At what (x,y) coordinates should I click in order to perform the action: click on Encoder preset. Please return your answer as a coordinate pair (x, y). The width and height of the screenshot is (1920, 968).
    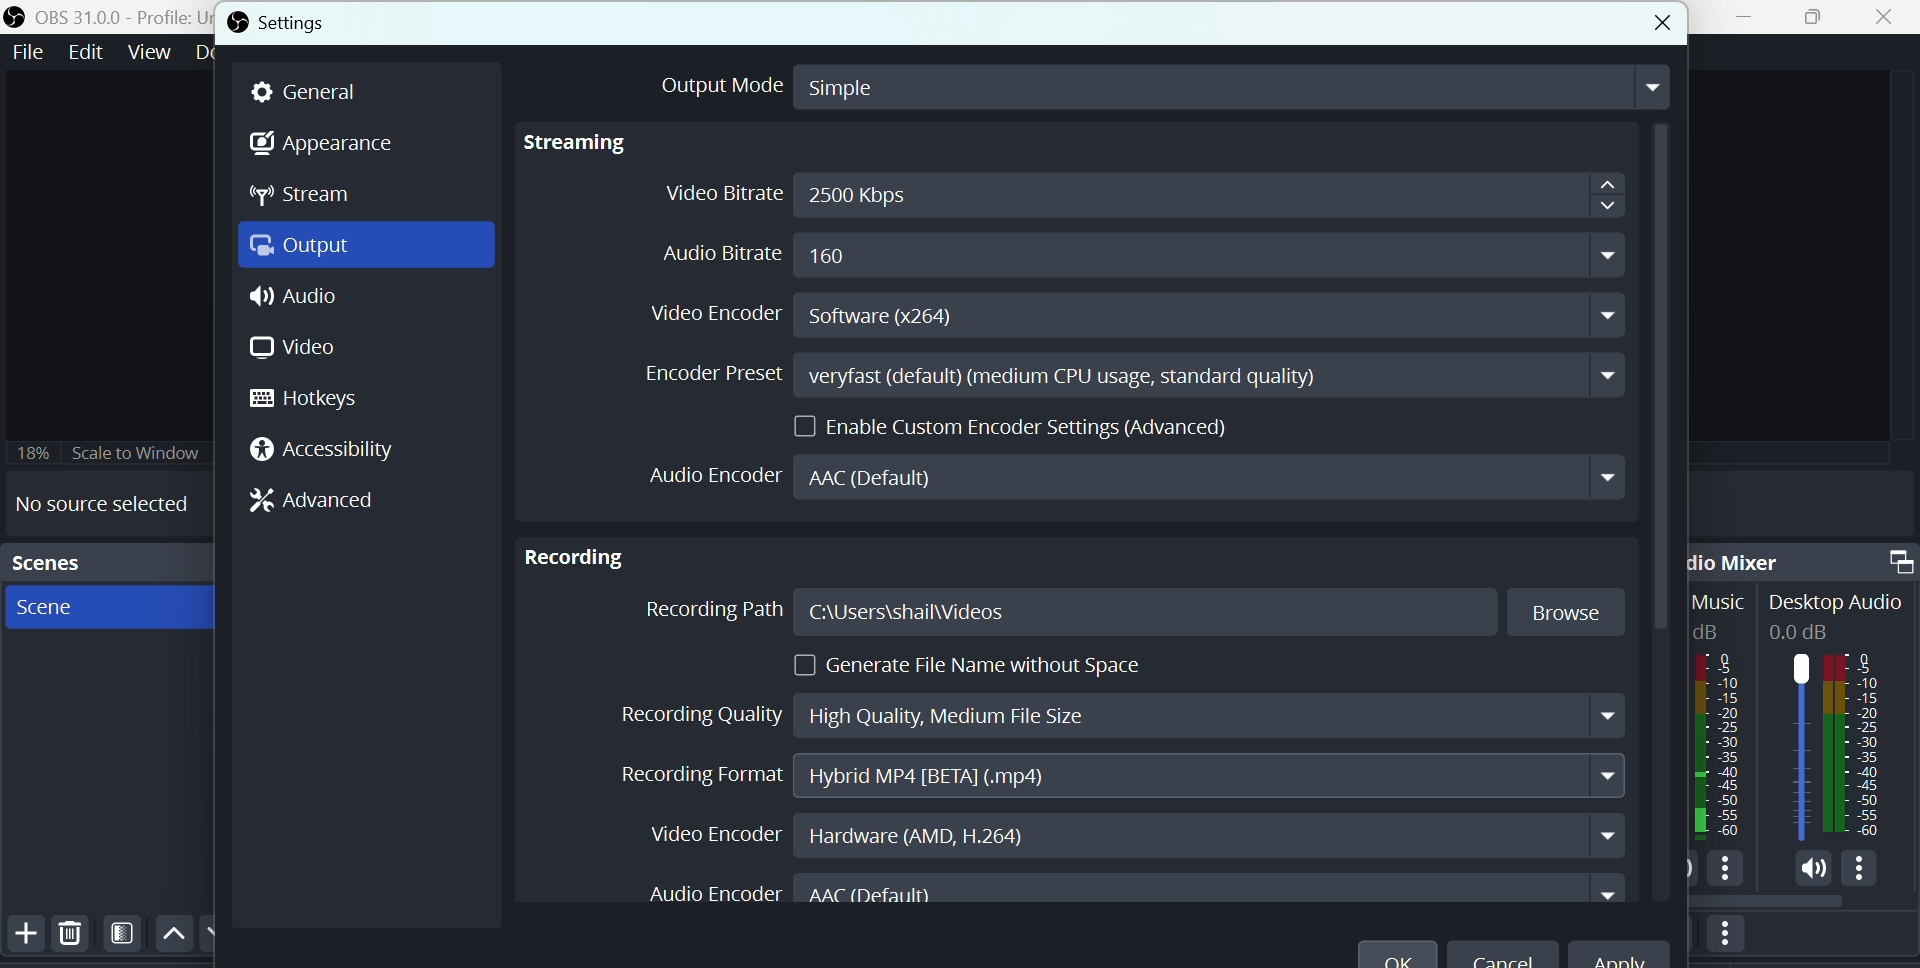
    Looking at the image, I should click on (1134, 376).